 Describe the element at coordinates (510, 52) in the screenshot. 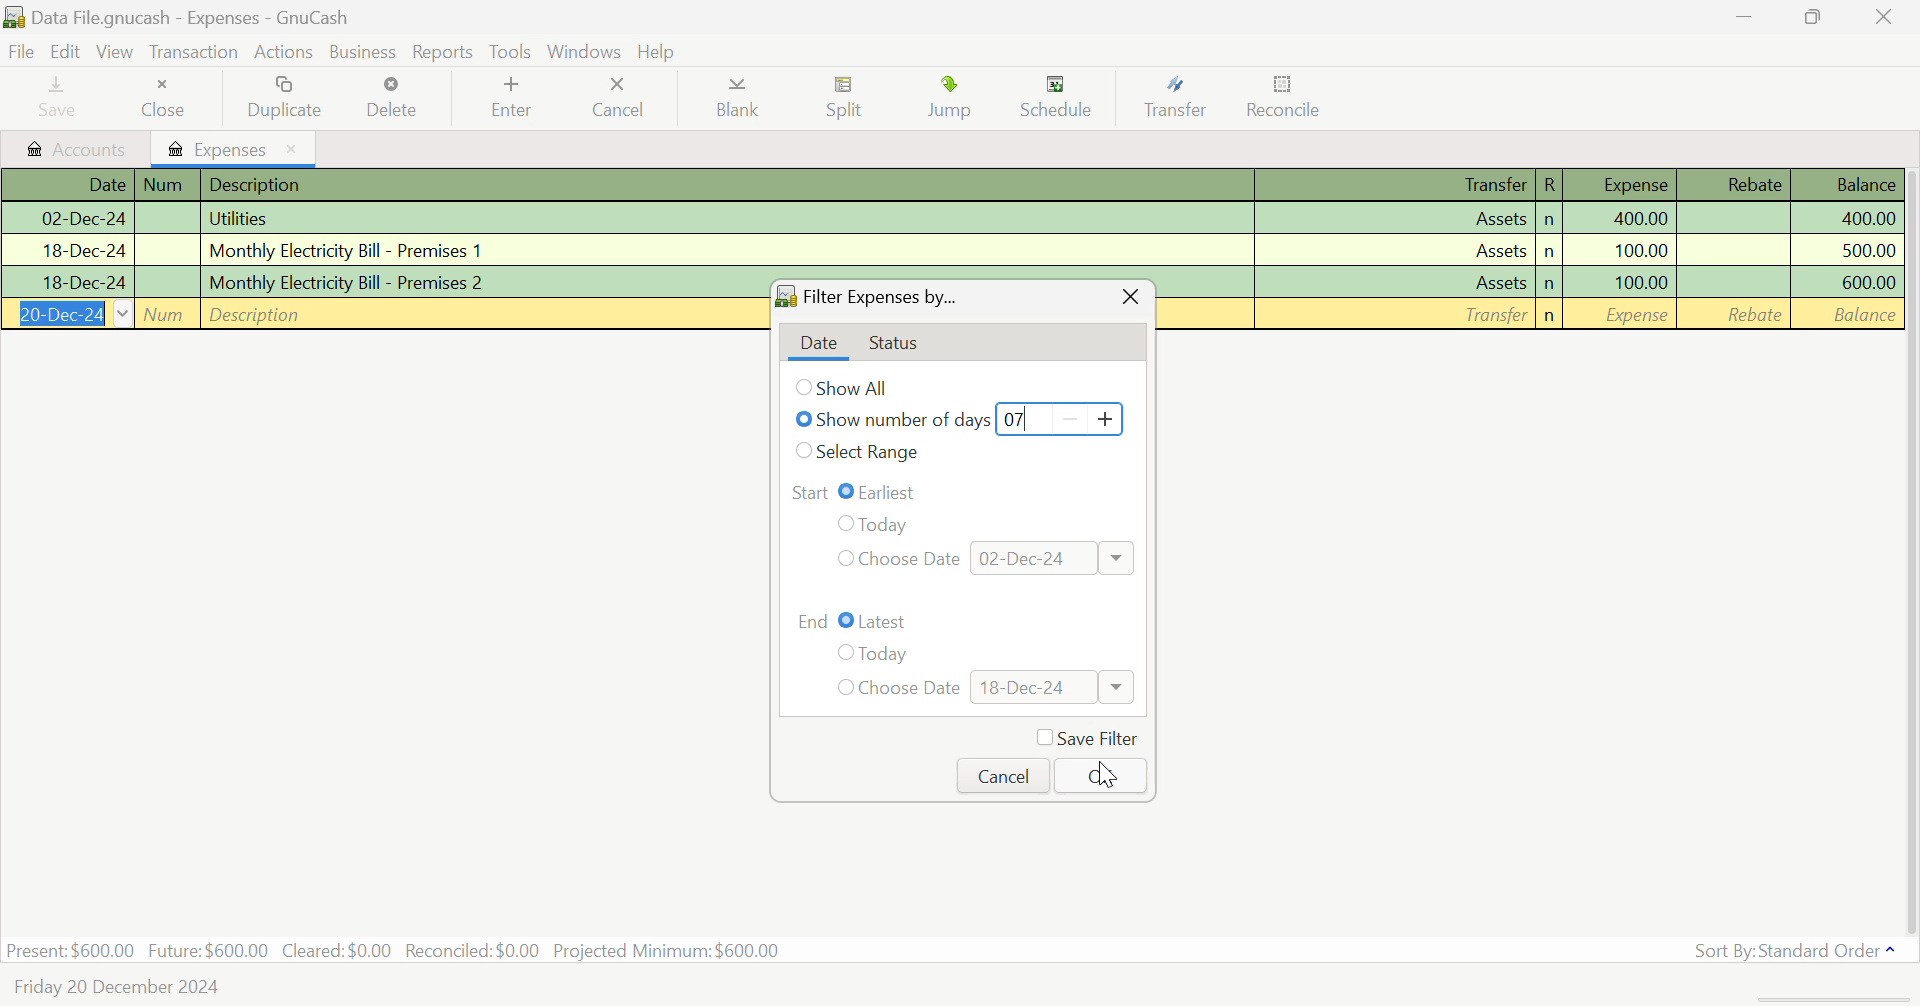

I see `tools` at that location.